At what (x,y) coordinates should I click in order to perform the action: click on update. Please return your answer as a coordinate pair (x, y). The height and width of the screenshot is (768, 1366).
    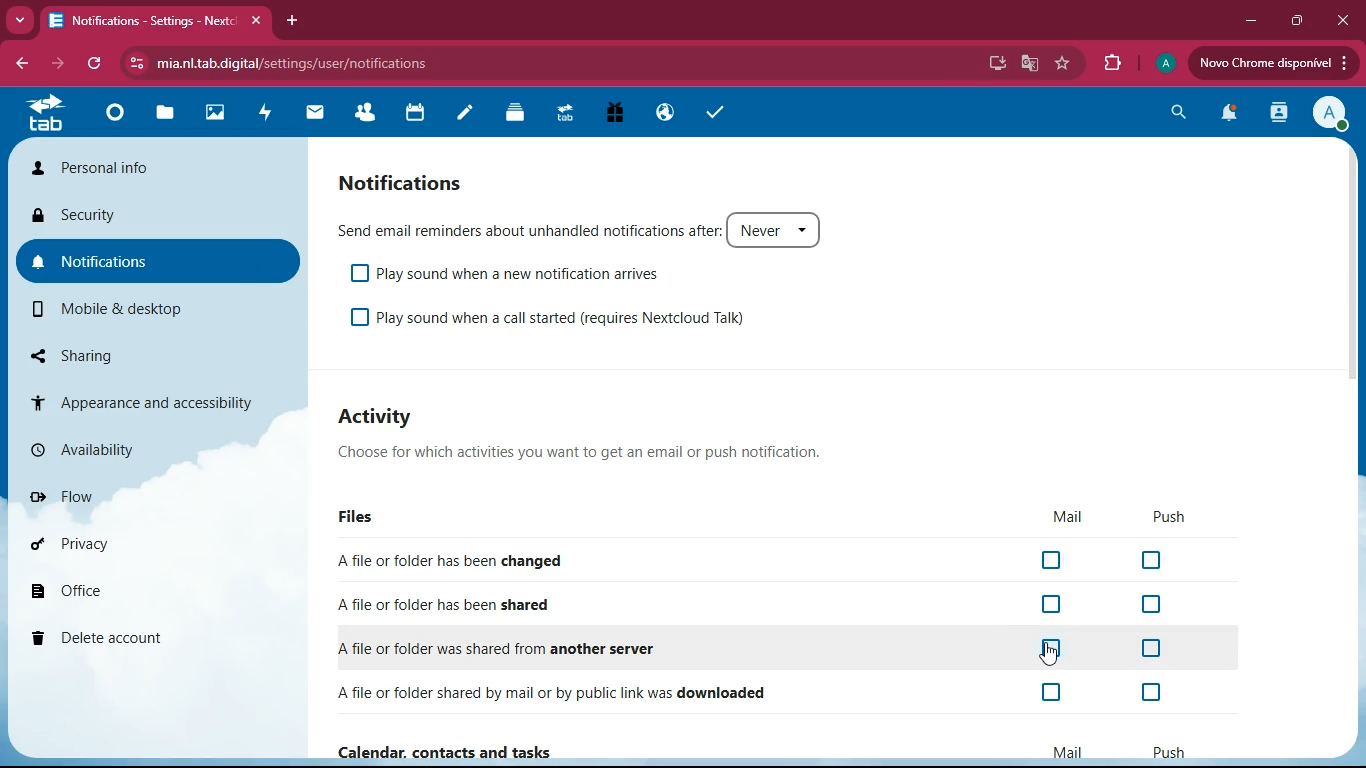
    Looking at the image, I should click on (1270, 63).